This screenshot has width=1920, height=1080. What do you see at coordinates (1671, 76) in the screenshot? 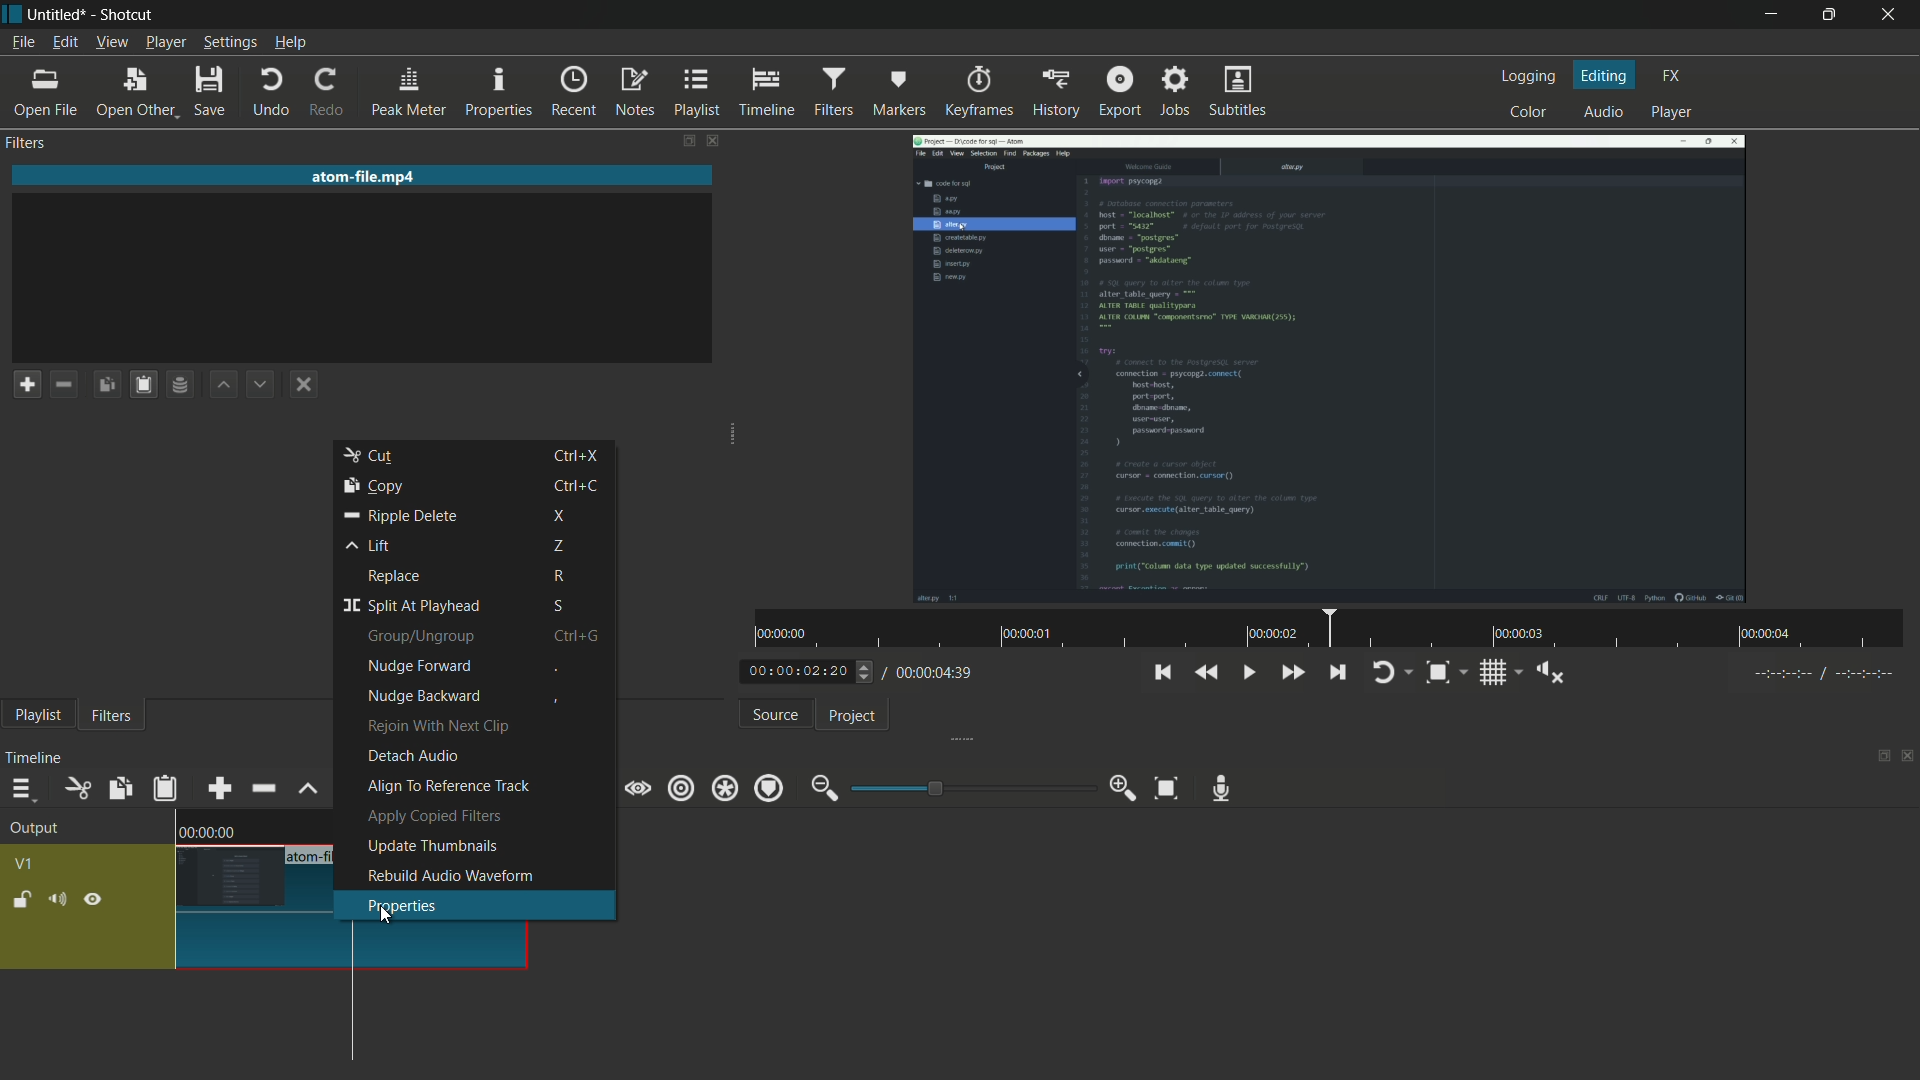
I see `fx` at bounding box center [1671, 76].